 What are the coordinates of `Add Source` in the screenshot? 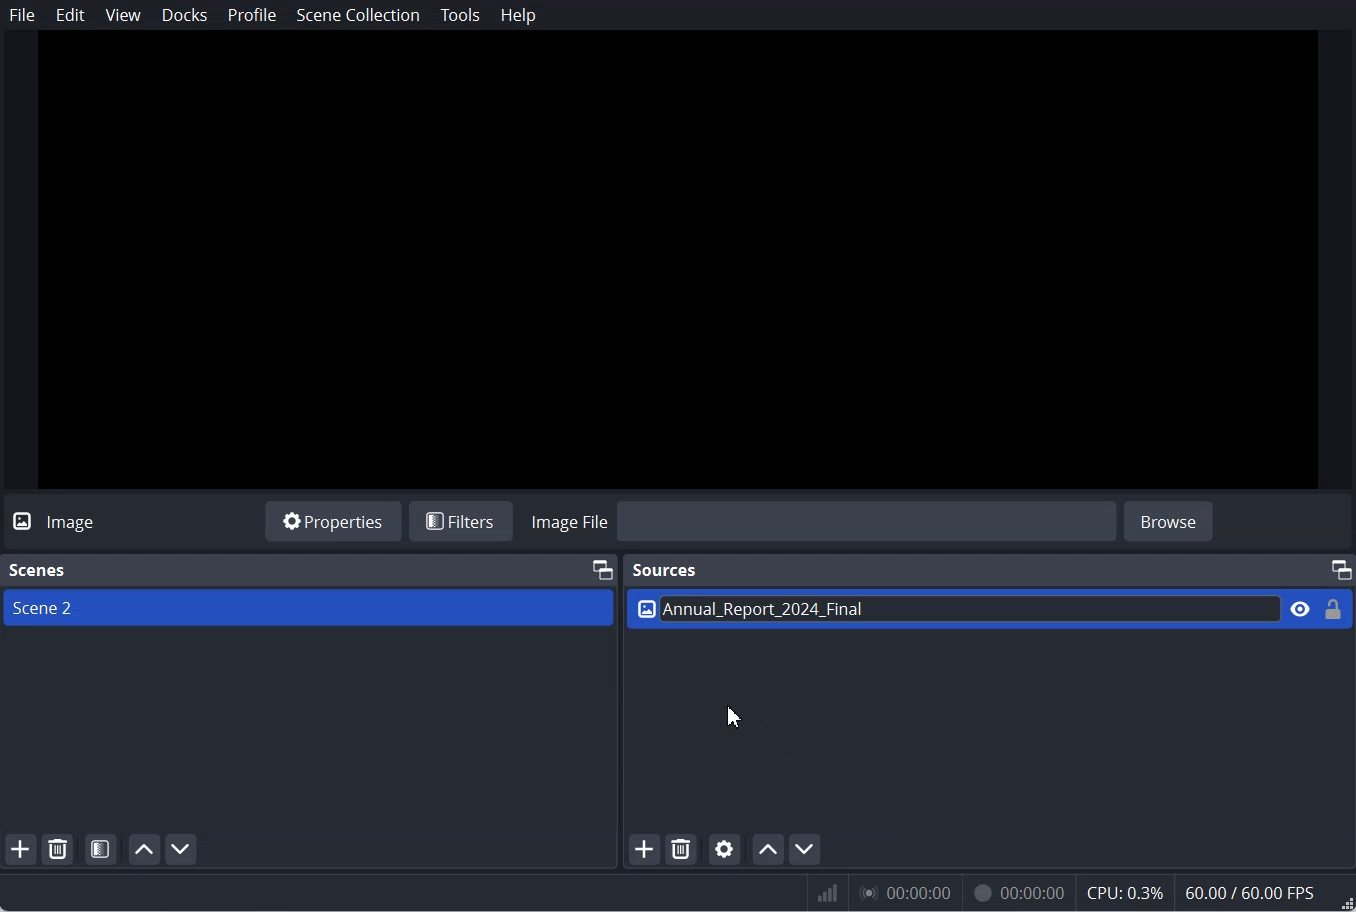 It's located at (645, 848).